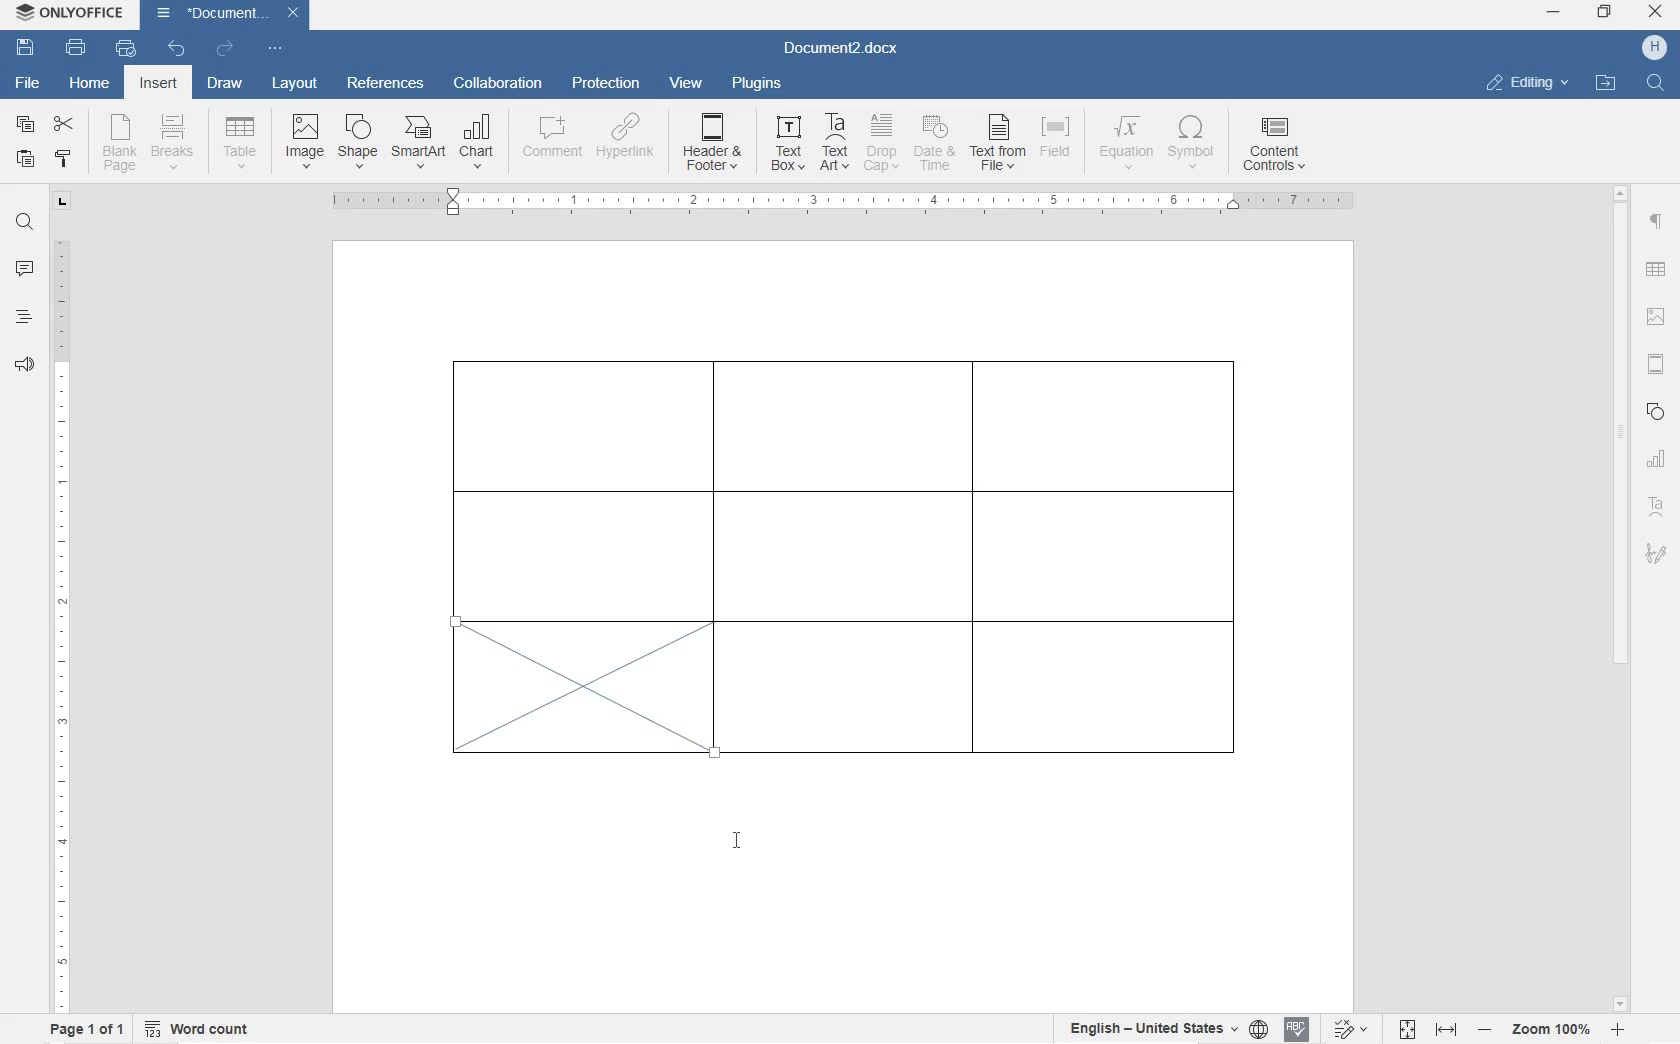 The width and height of the screenshot is (1680, 1044). I want to click on TEXT BOX, so click(785, 146).